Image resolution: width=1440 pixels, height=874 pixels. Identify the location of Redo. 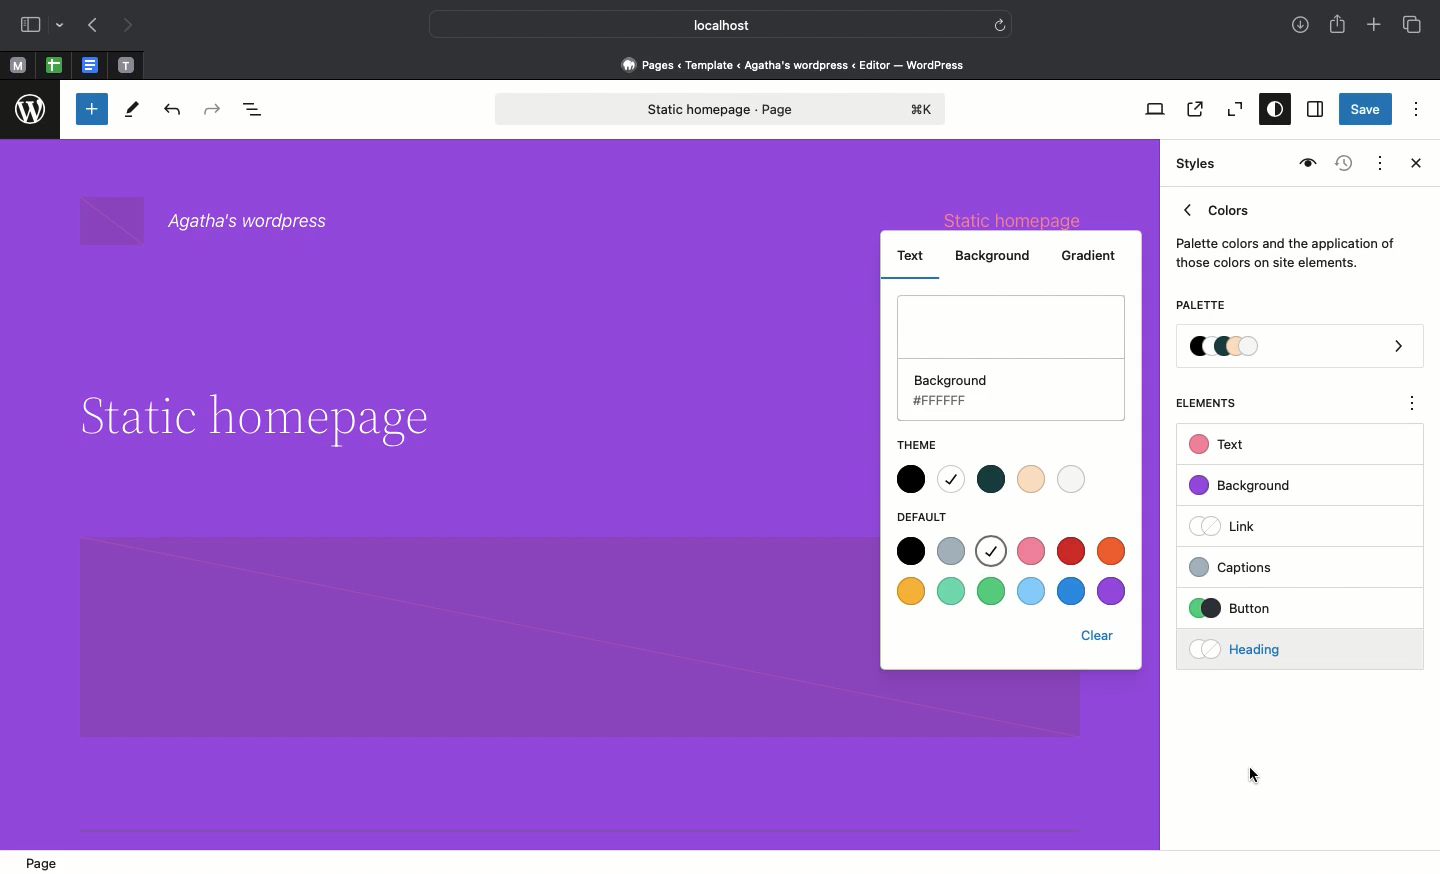
(215, 110).